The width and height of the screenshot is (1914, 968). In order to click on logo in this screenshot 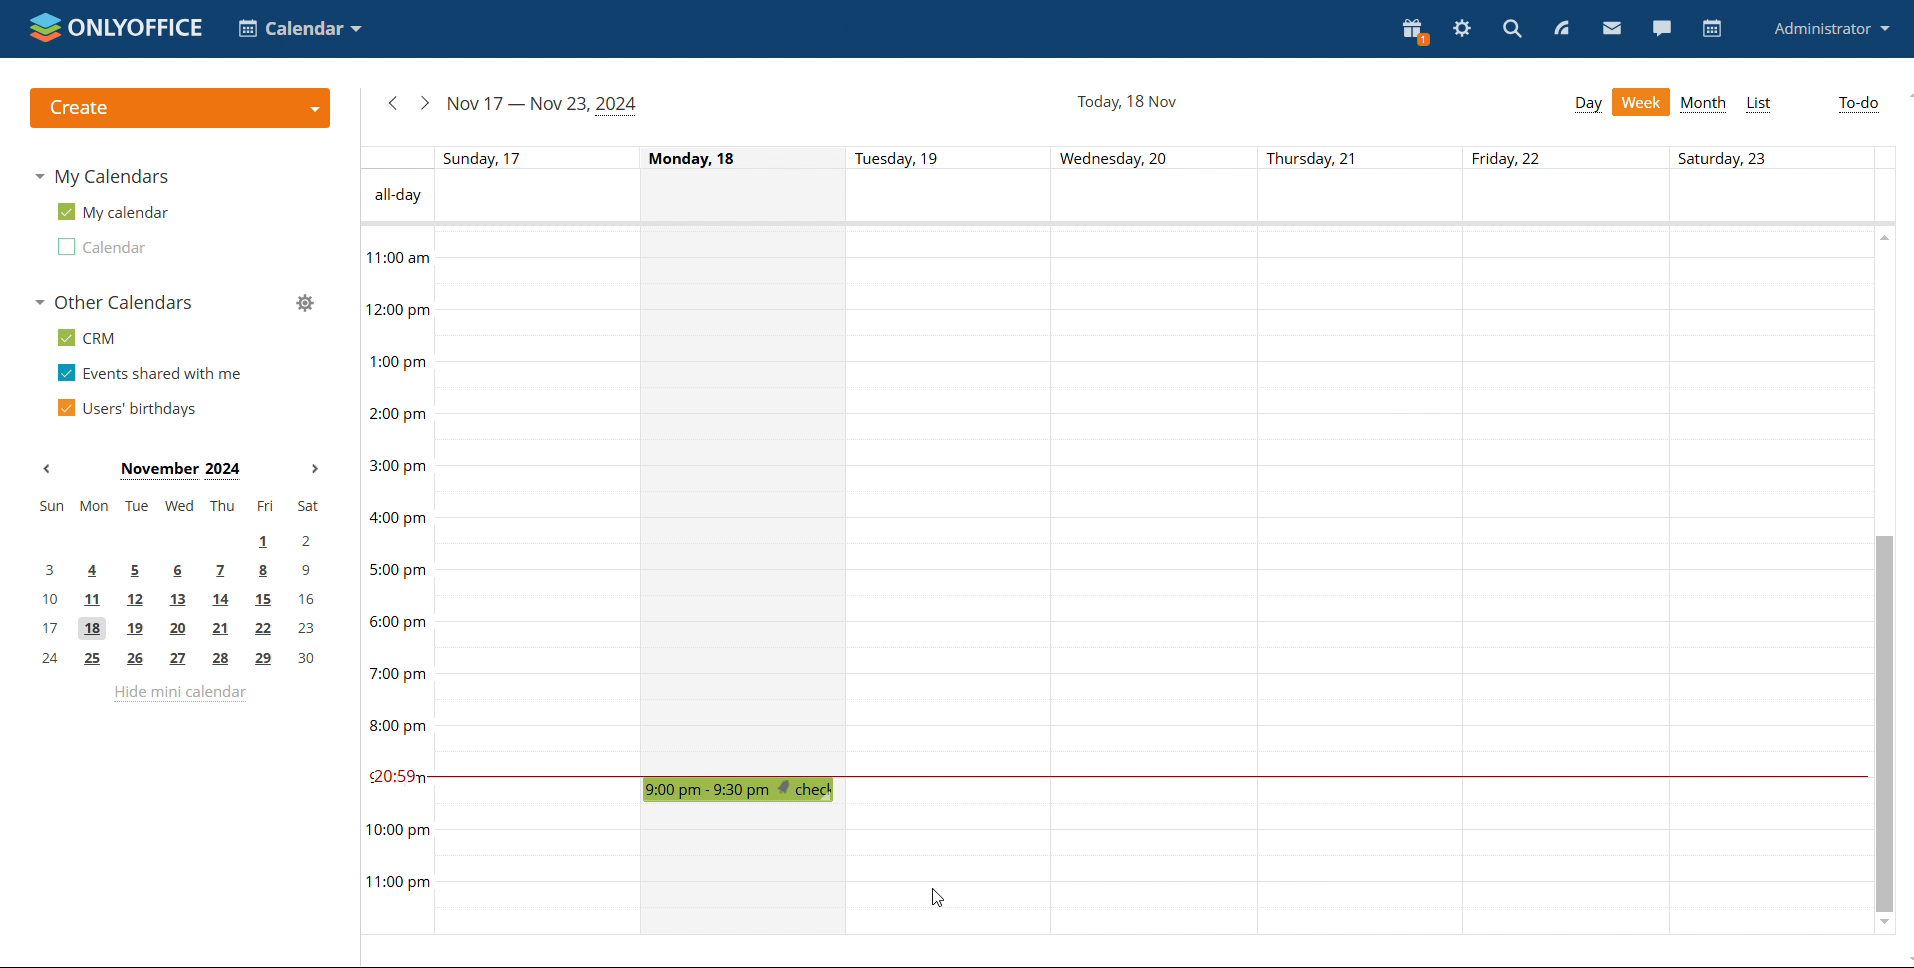, I will do `click(116, 30)`.